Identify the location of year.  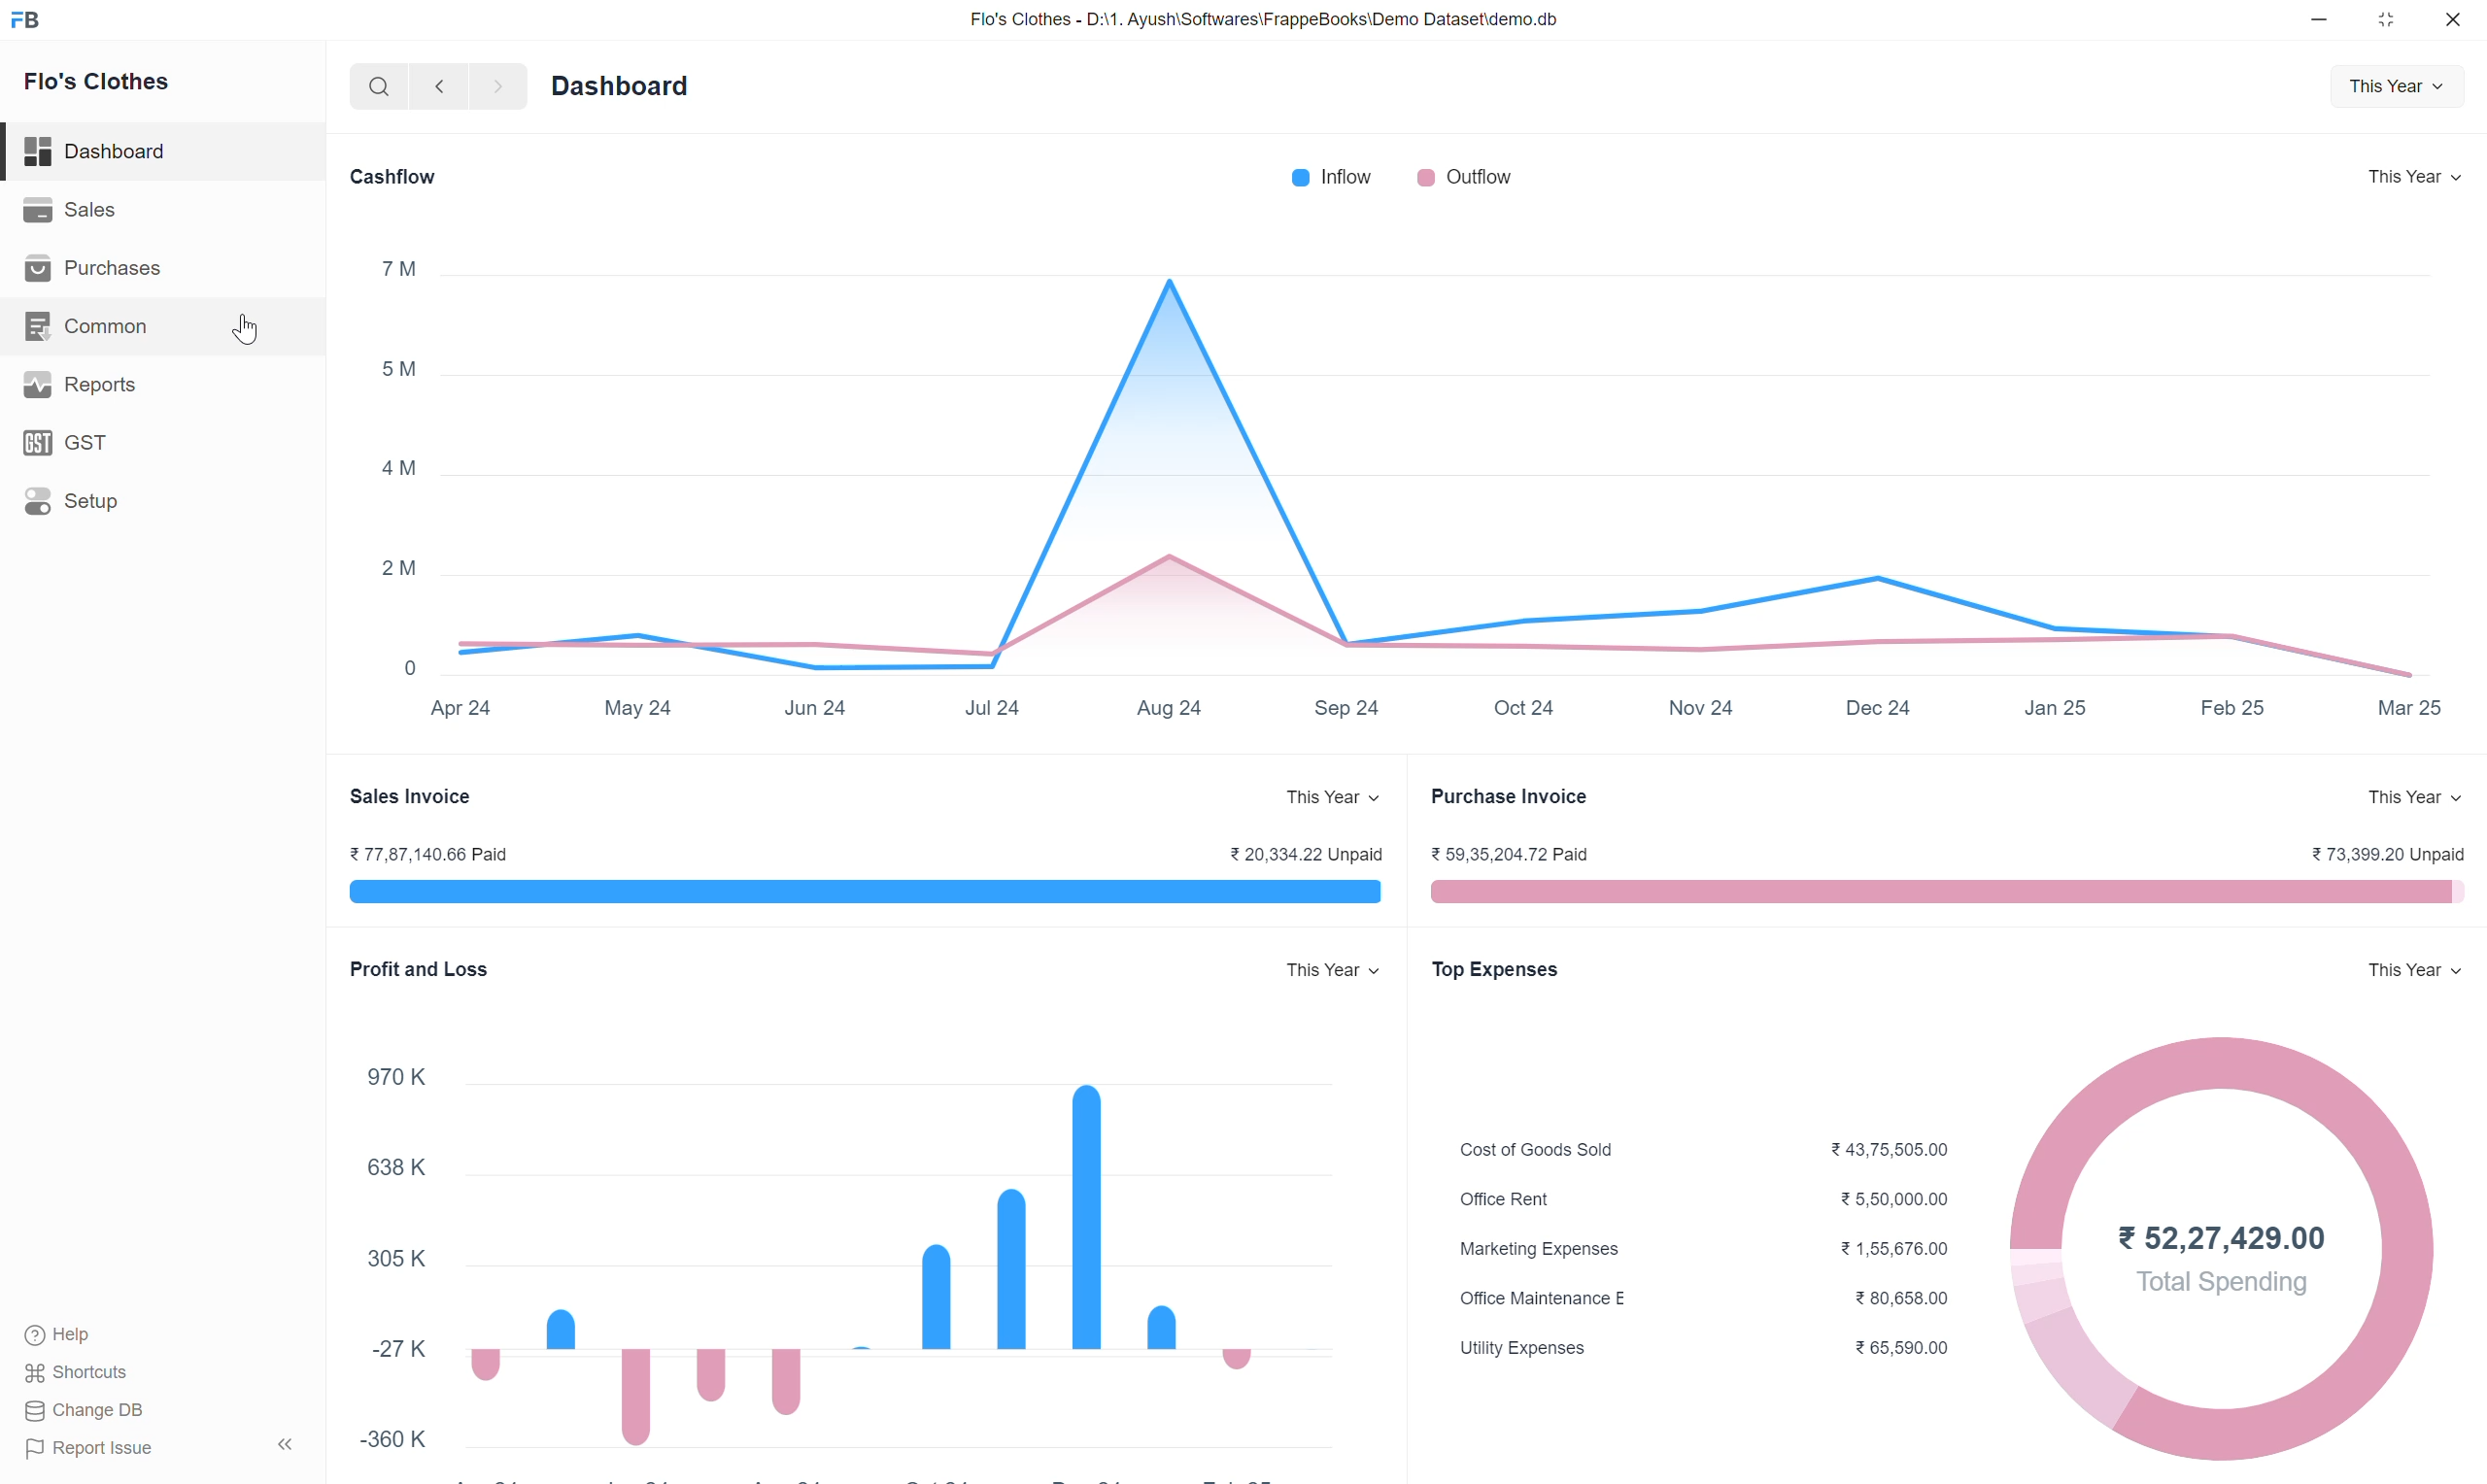
(2395, 86).